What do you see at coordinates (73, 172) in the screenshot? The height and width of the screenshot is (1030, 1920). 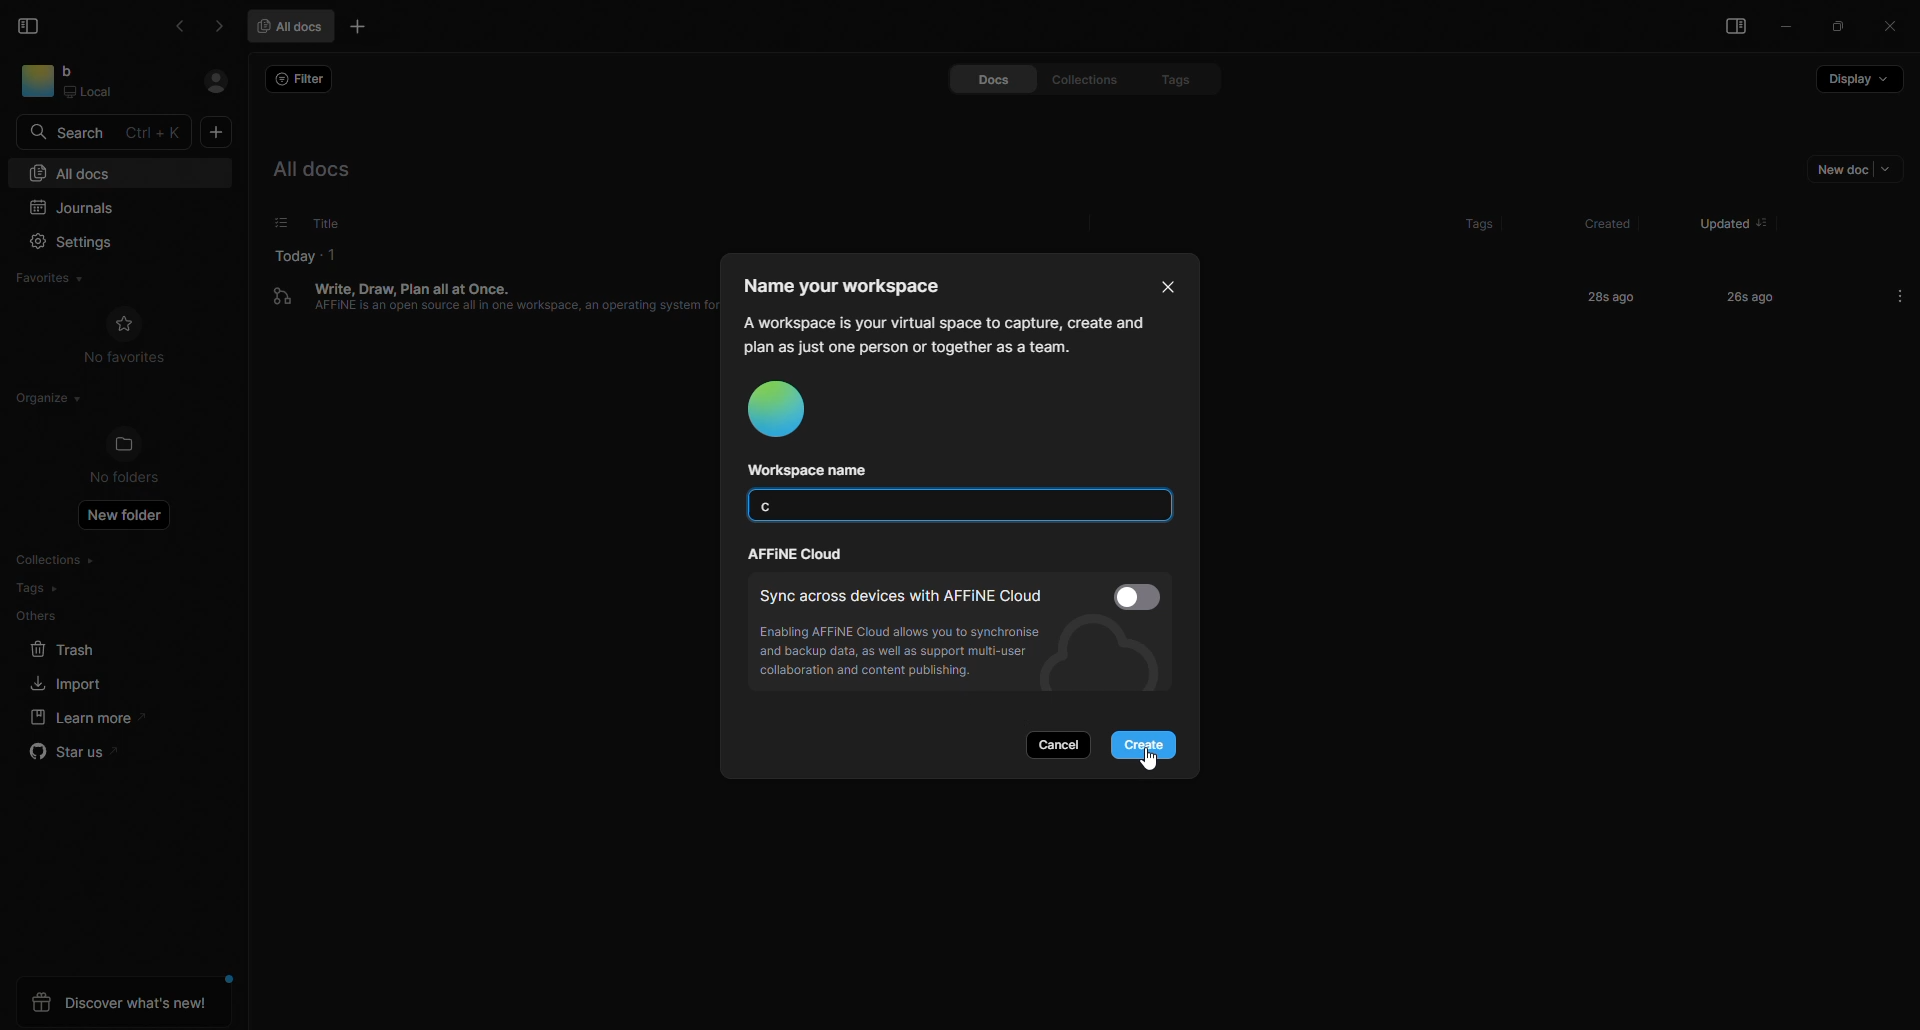 I see `all docs` at bounding box center [73, 172].